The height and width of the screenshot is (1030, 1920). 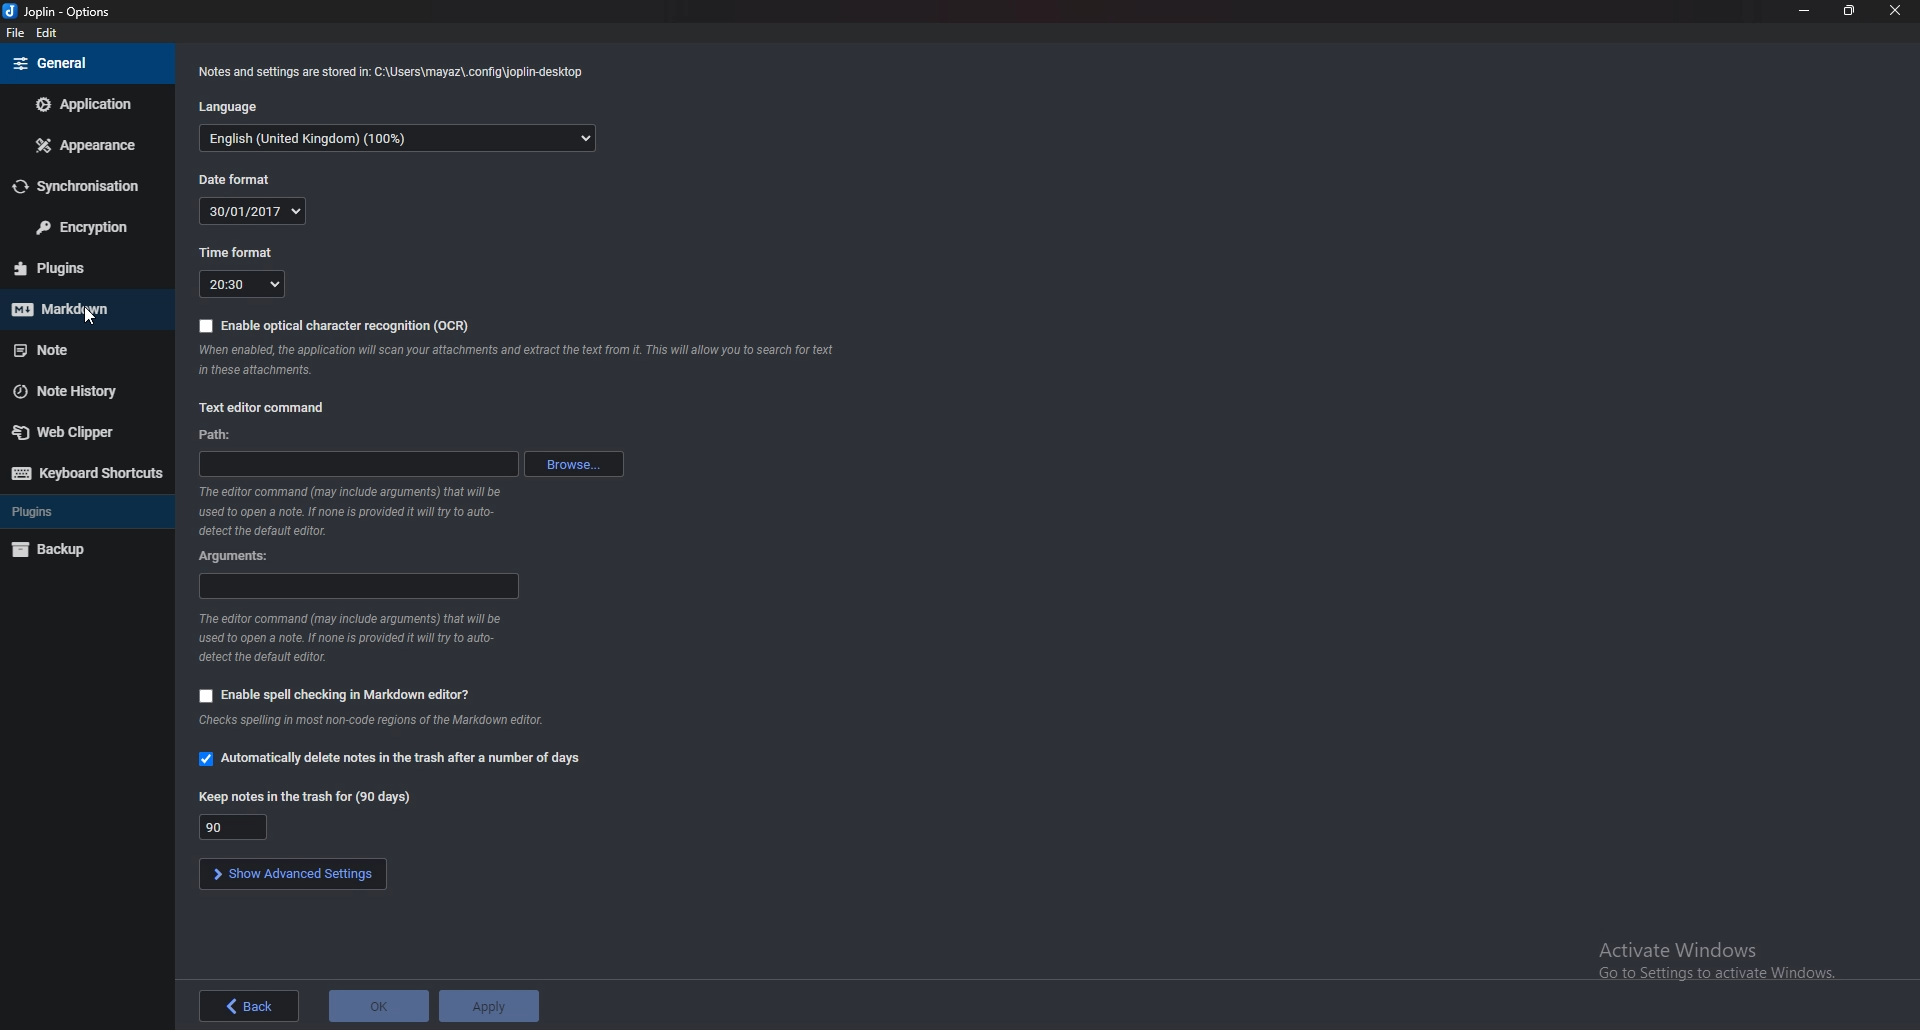 I want to click on Enable ocr, so click(x=334, y=324).